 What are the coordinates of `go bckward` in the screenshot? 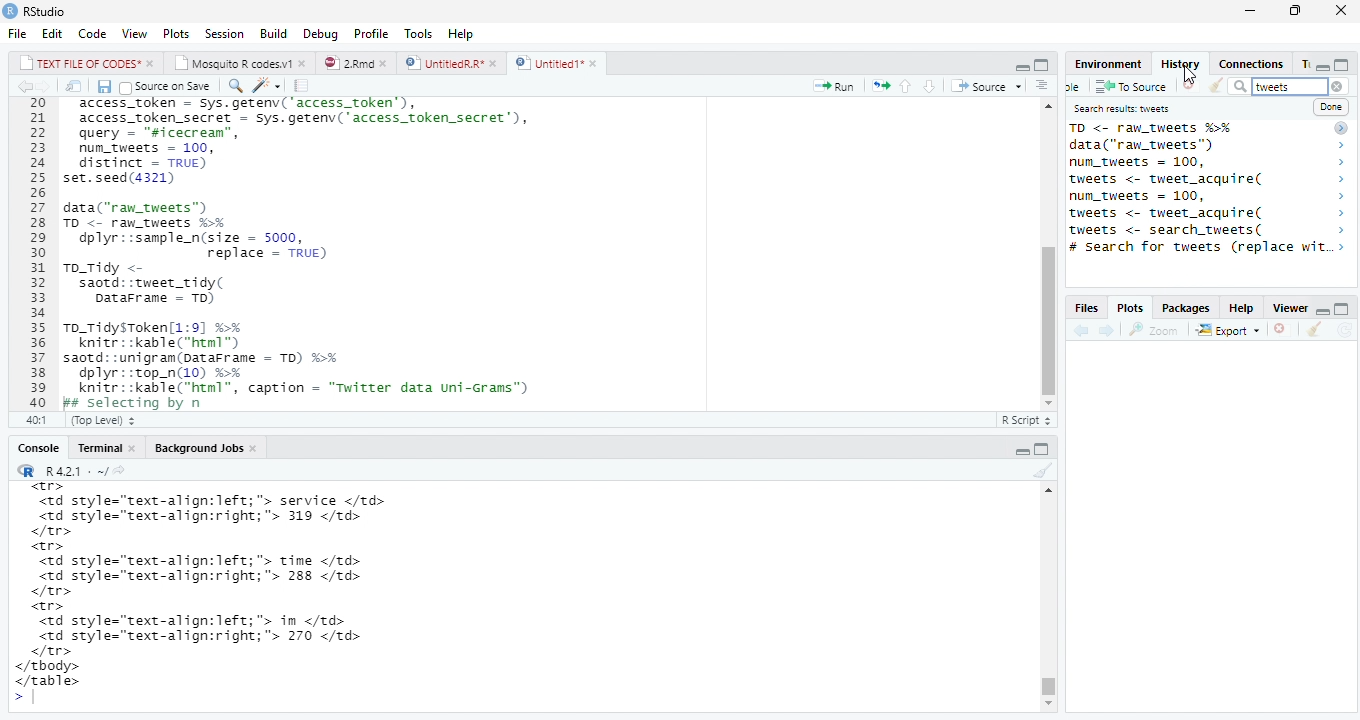 It's located at (32, 85).